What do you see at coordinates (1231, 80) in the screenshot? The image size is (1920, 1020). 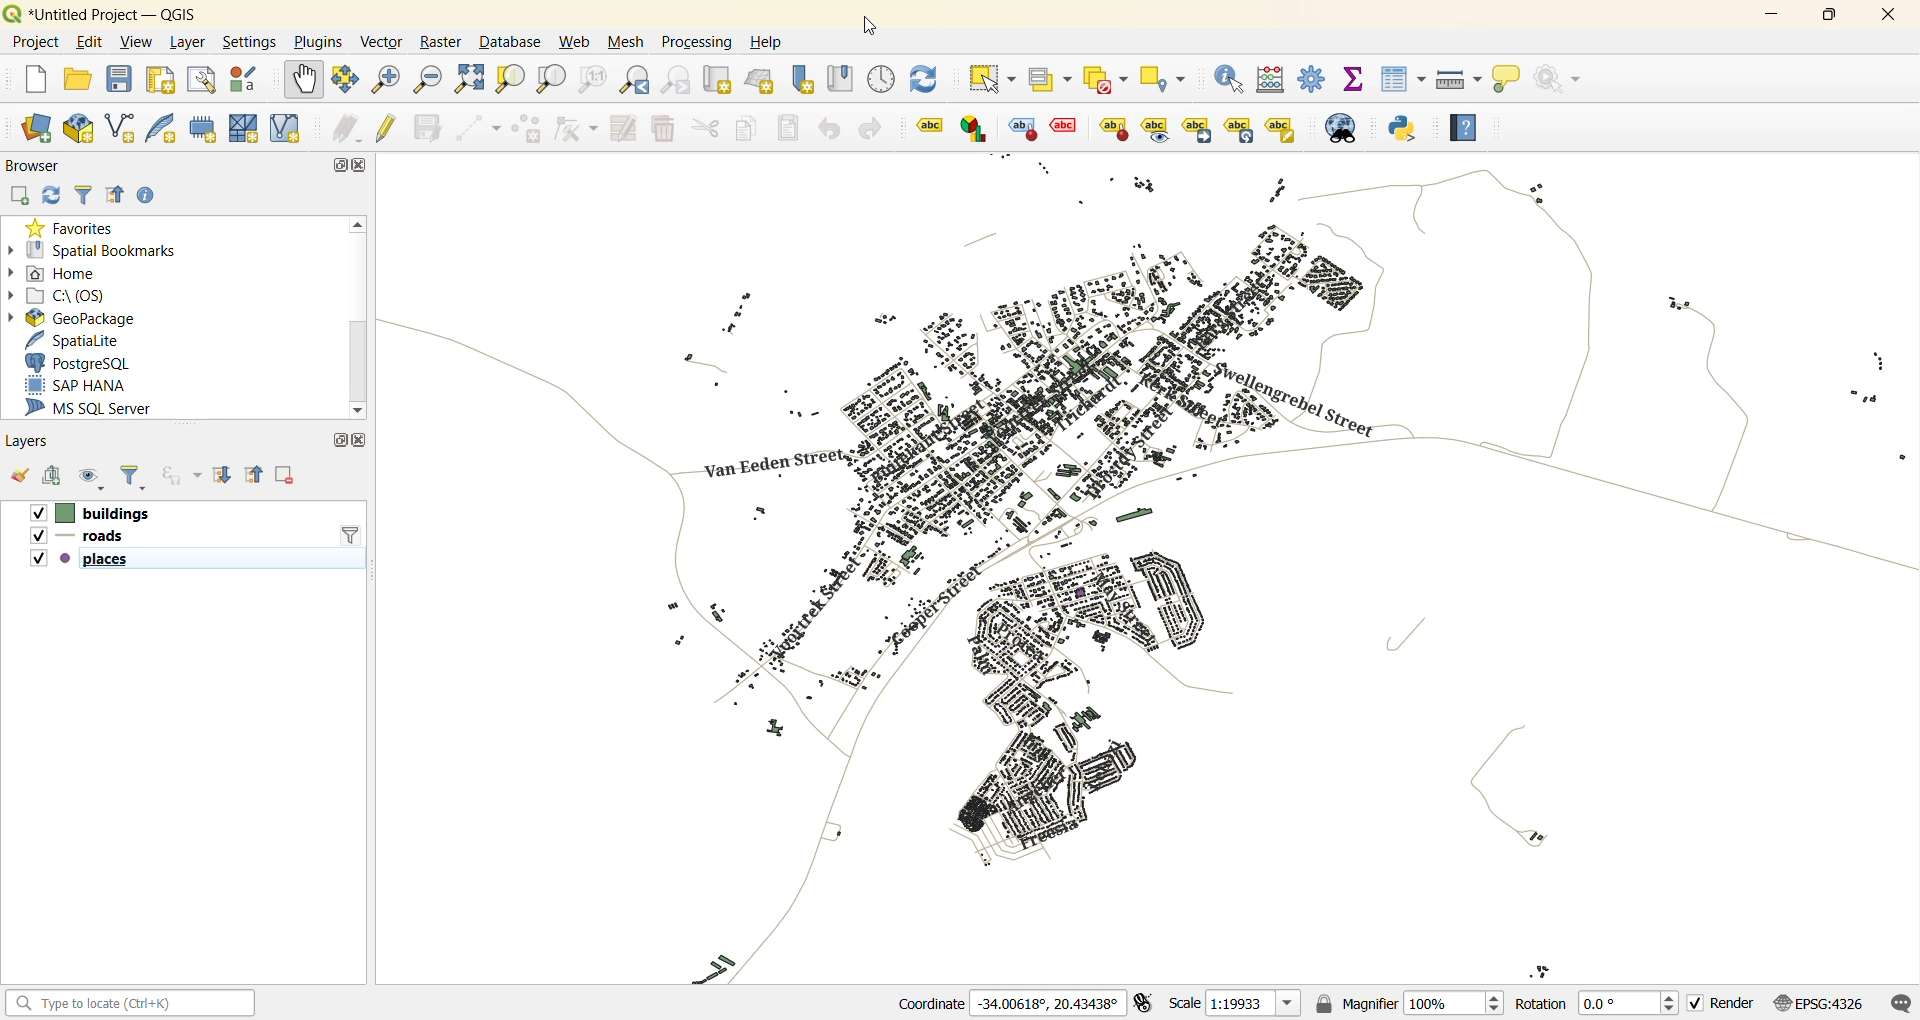 I see `identify features` at bounding box center [1231, 80].